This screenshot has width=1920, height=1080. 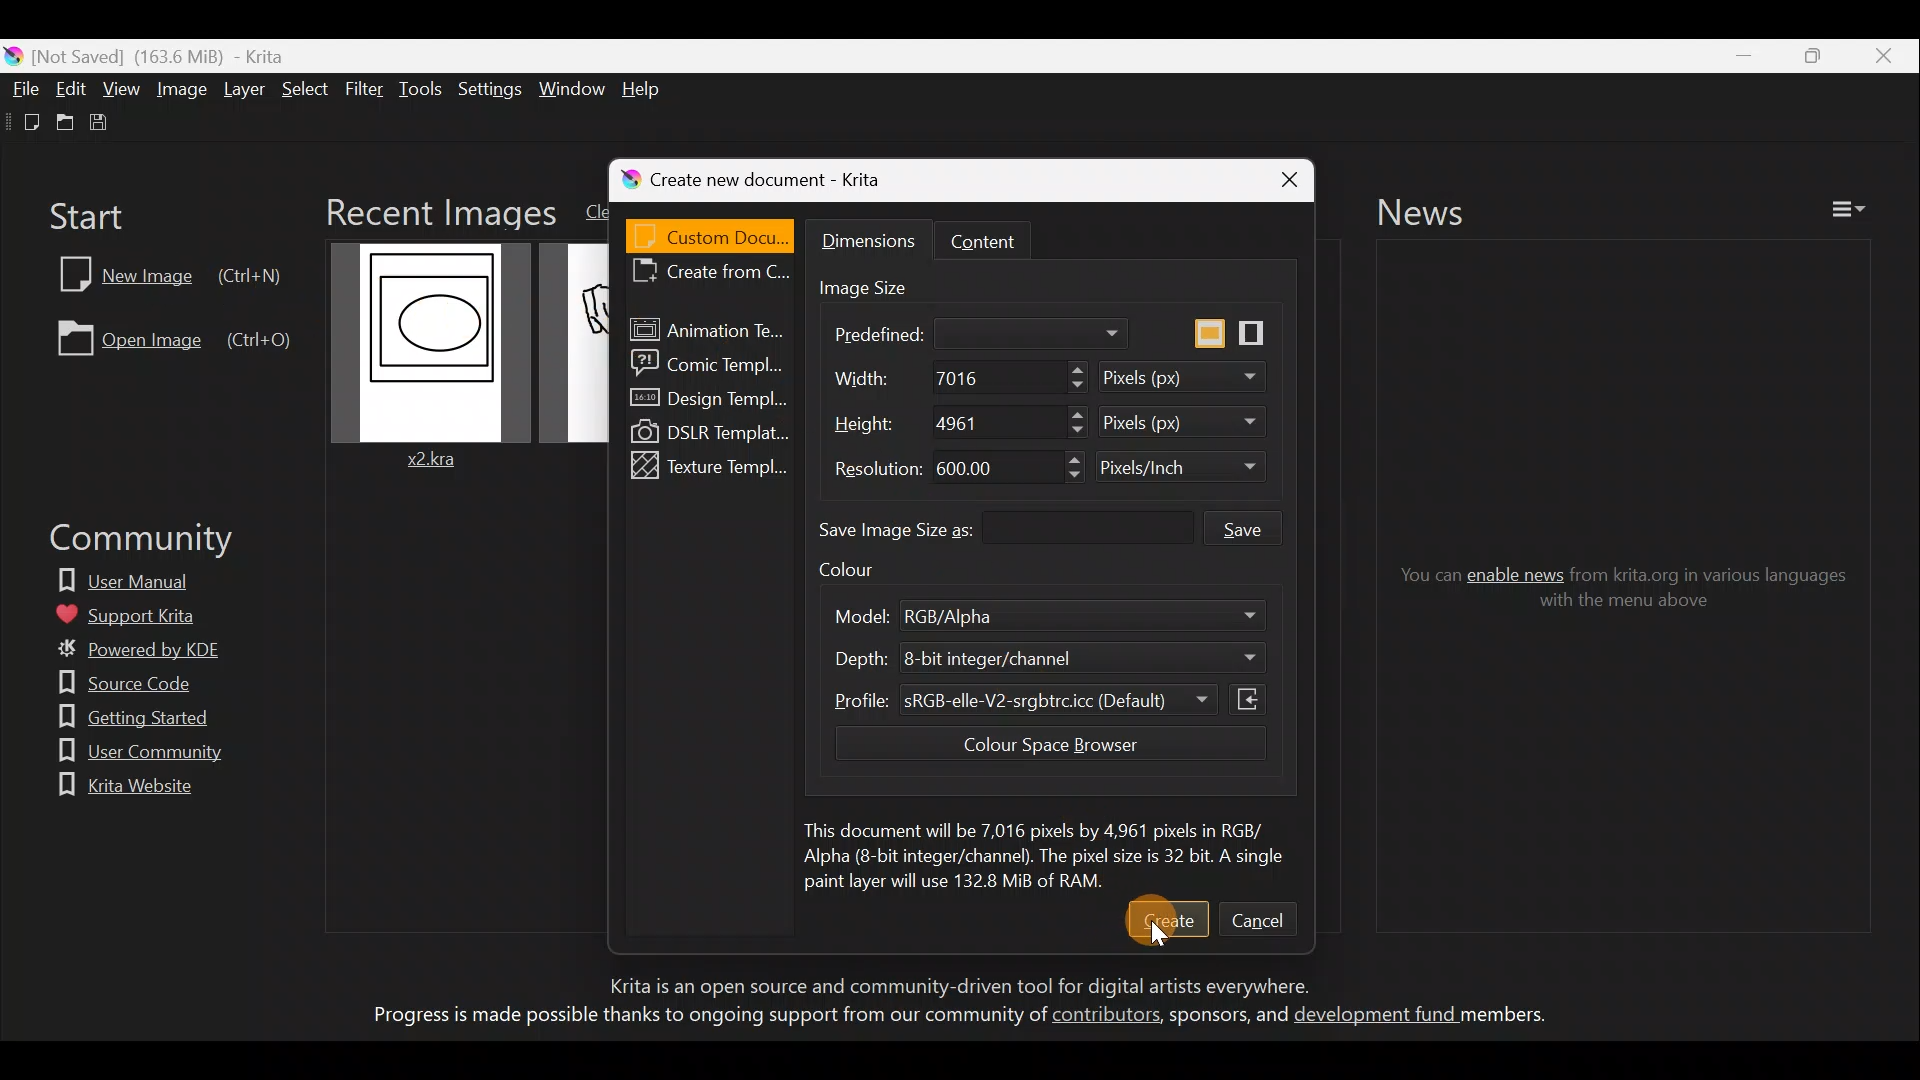 I want to click on 7016, so click(x=947, y=379).